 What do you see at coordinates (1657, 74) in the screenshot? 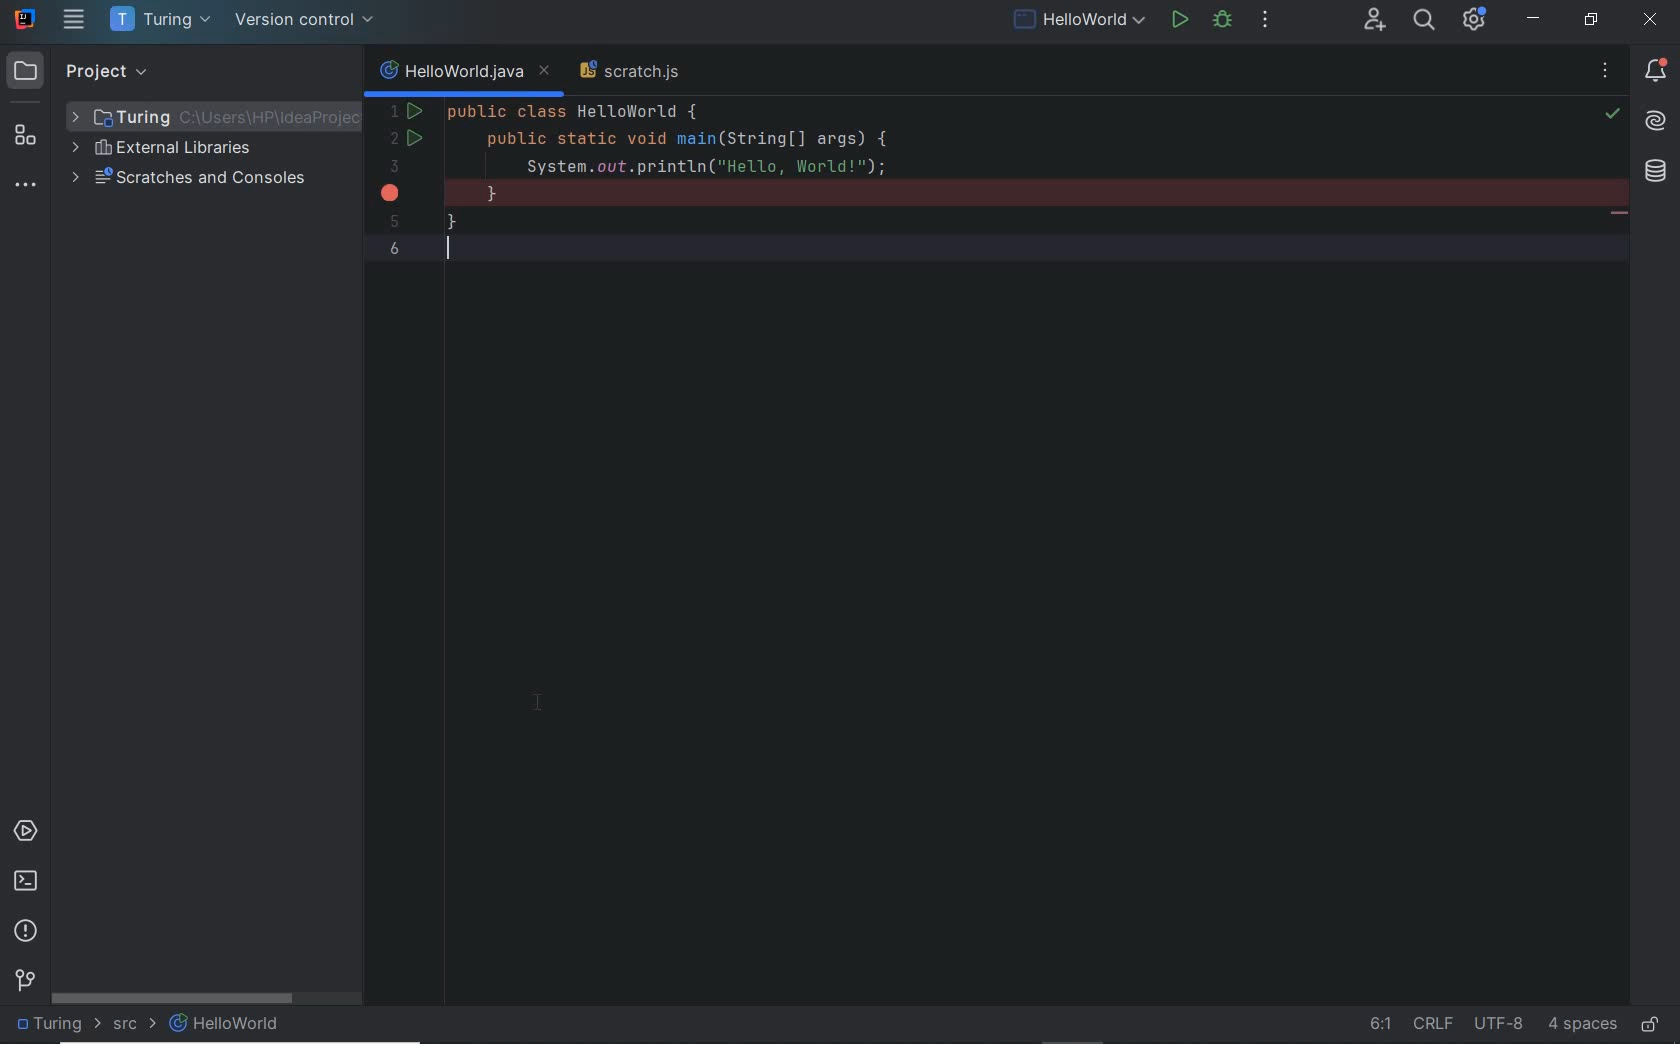
I see `notifications` at bounding box center [1657, 74].